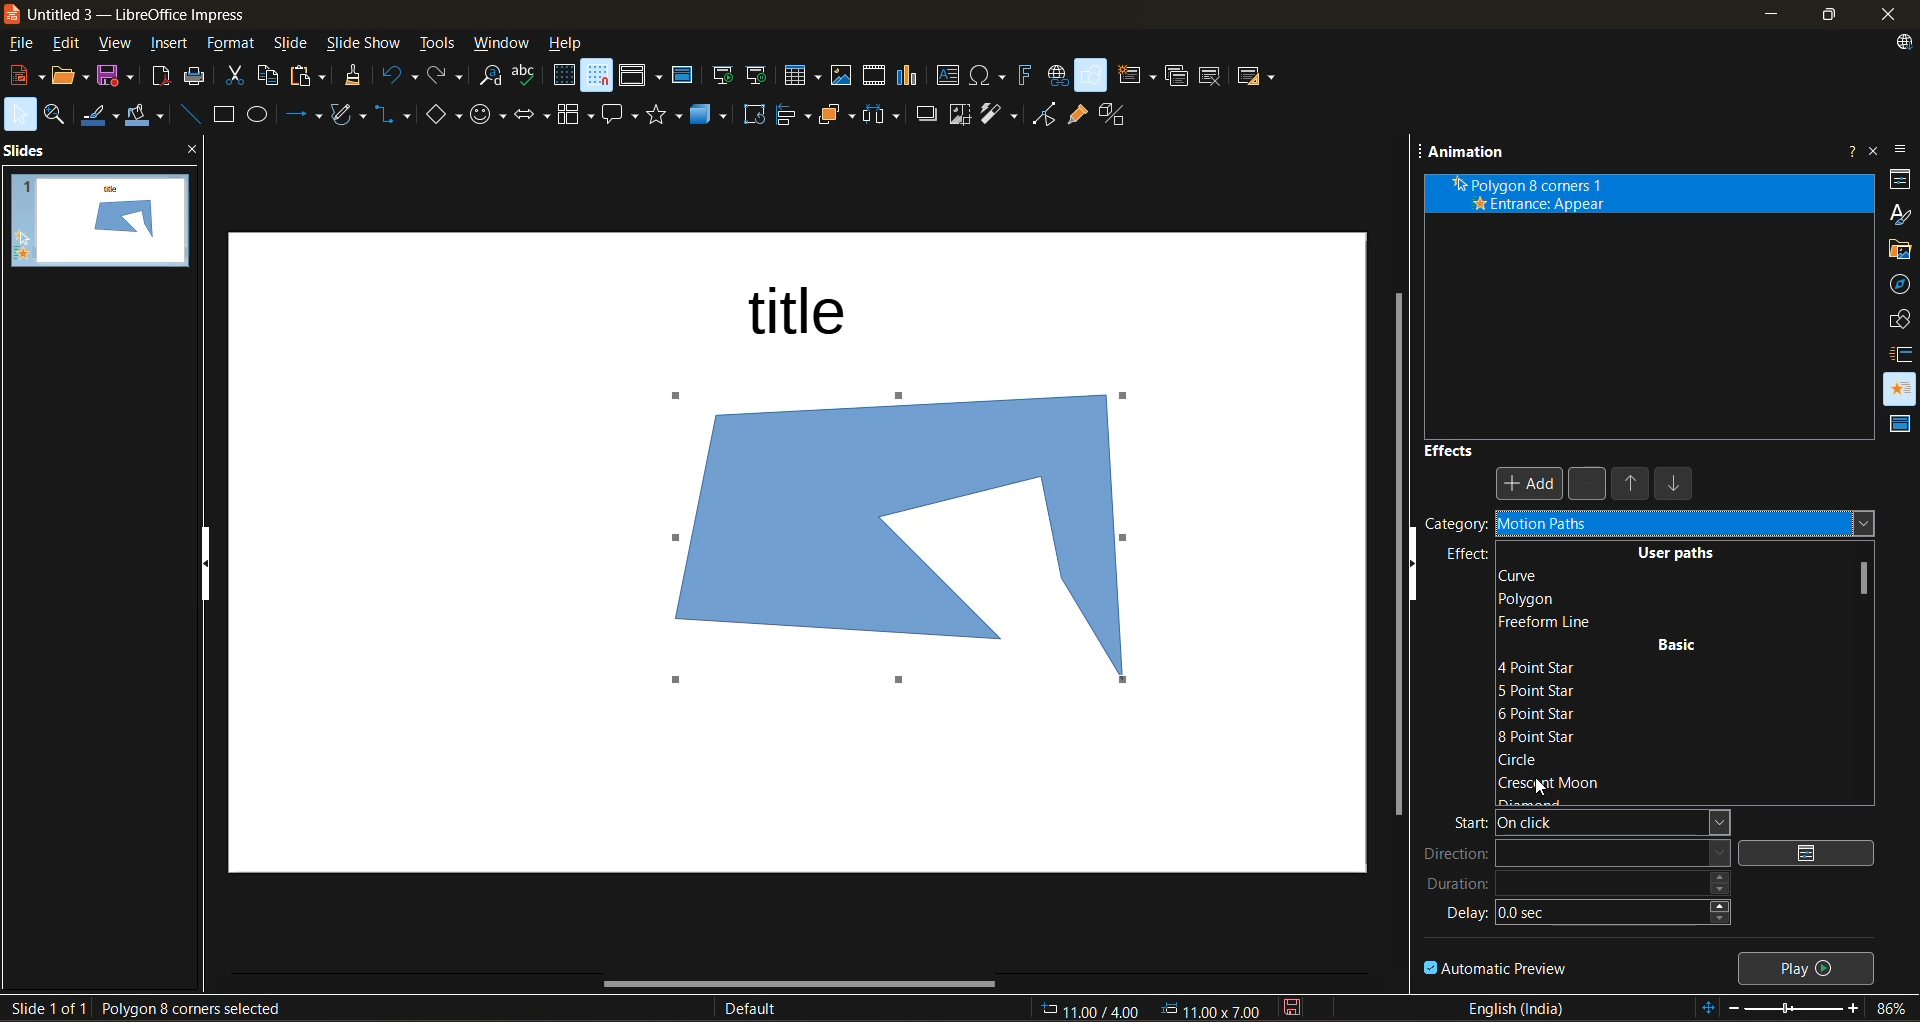  What do you see at coordinates (915, 545) in the screenshot?
I see `shape inserted` at bounding box center [915, 545].